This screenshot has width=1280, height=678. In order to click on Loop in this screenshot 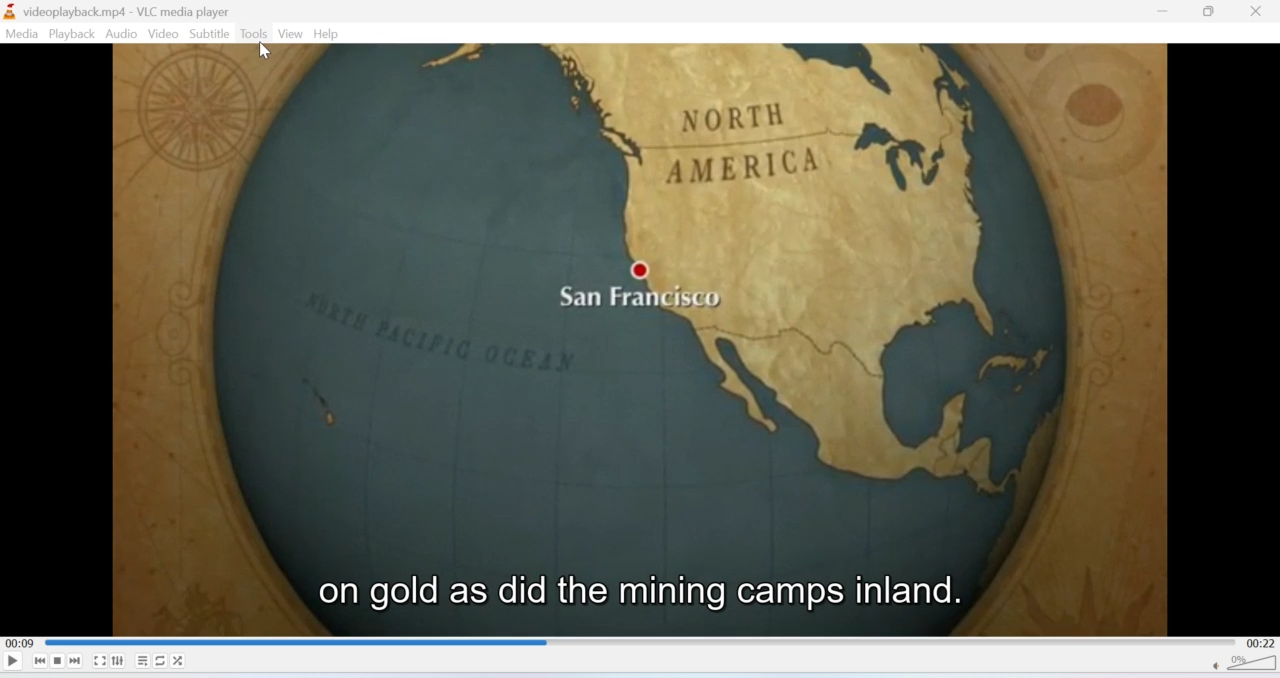, I will do `click(160, 660)`.